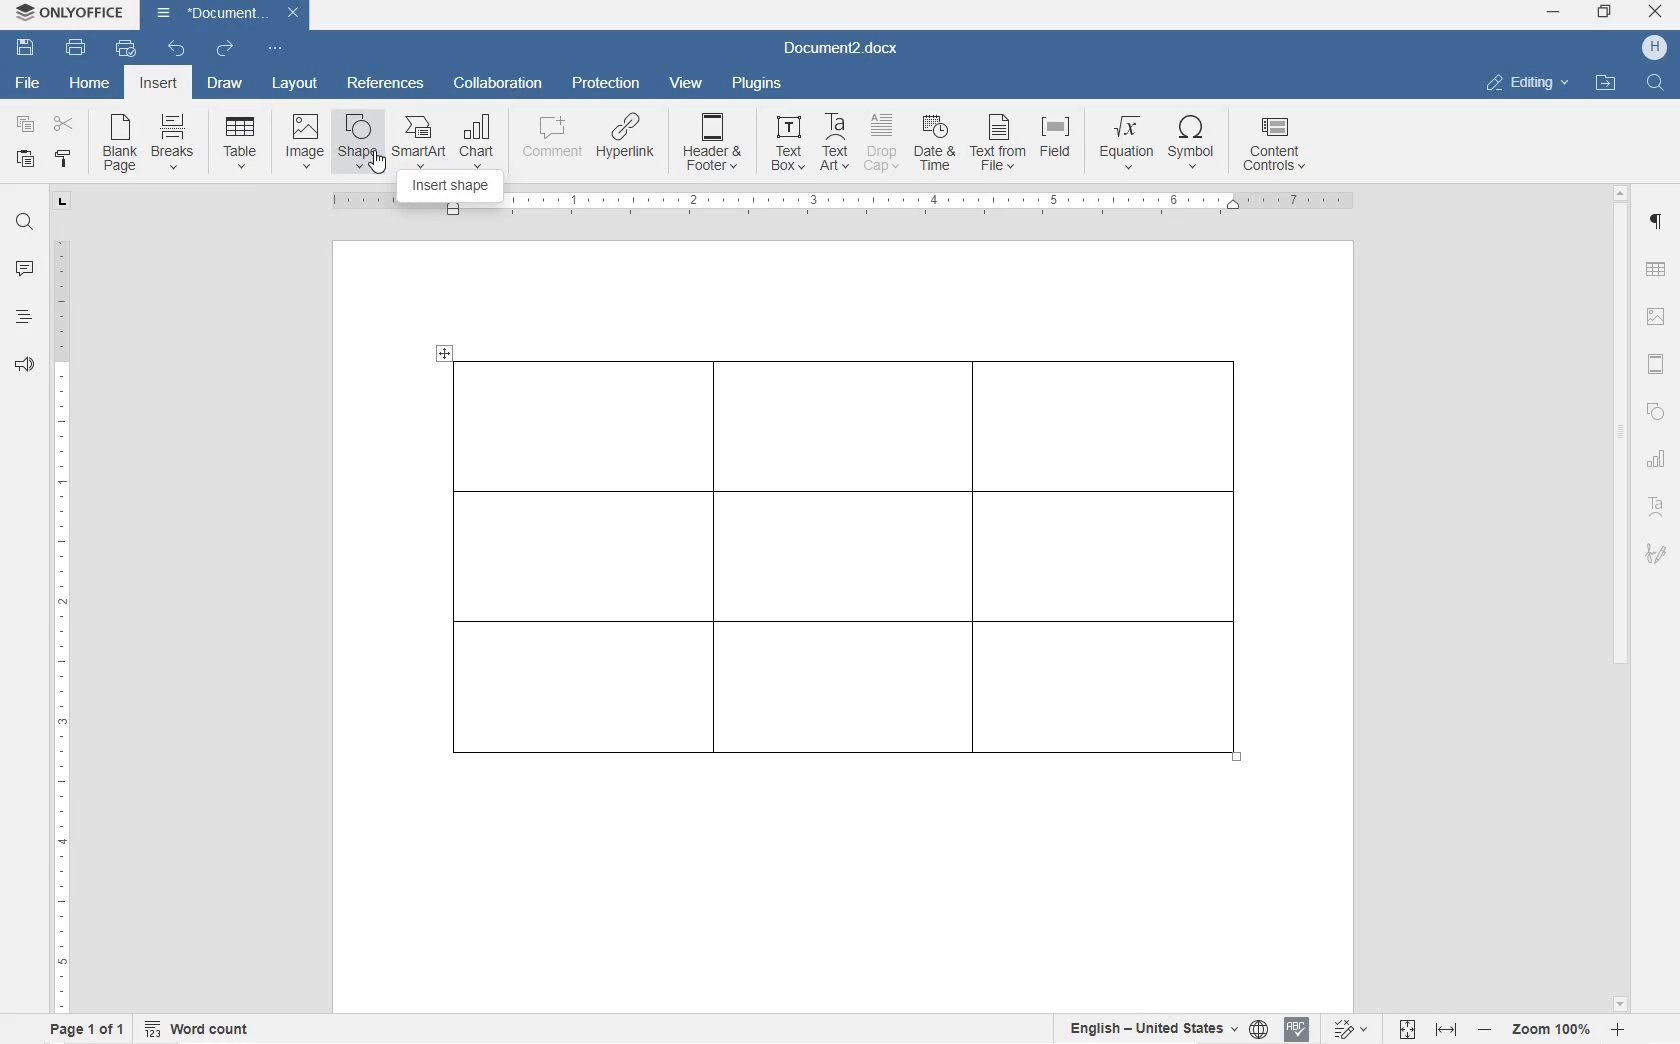  Describe the element at coordinates (64, 204) in the screenshot. I see `tab` at that location.